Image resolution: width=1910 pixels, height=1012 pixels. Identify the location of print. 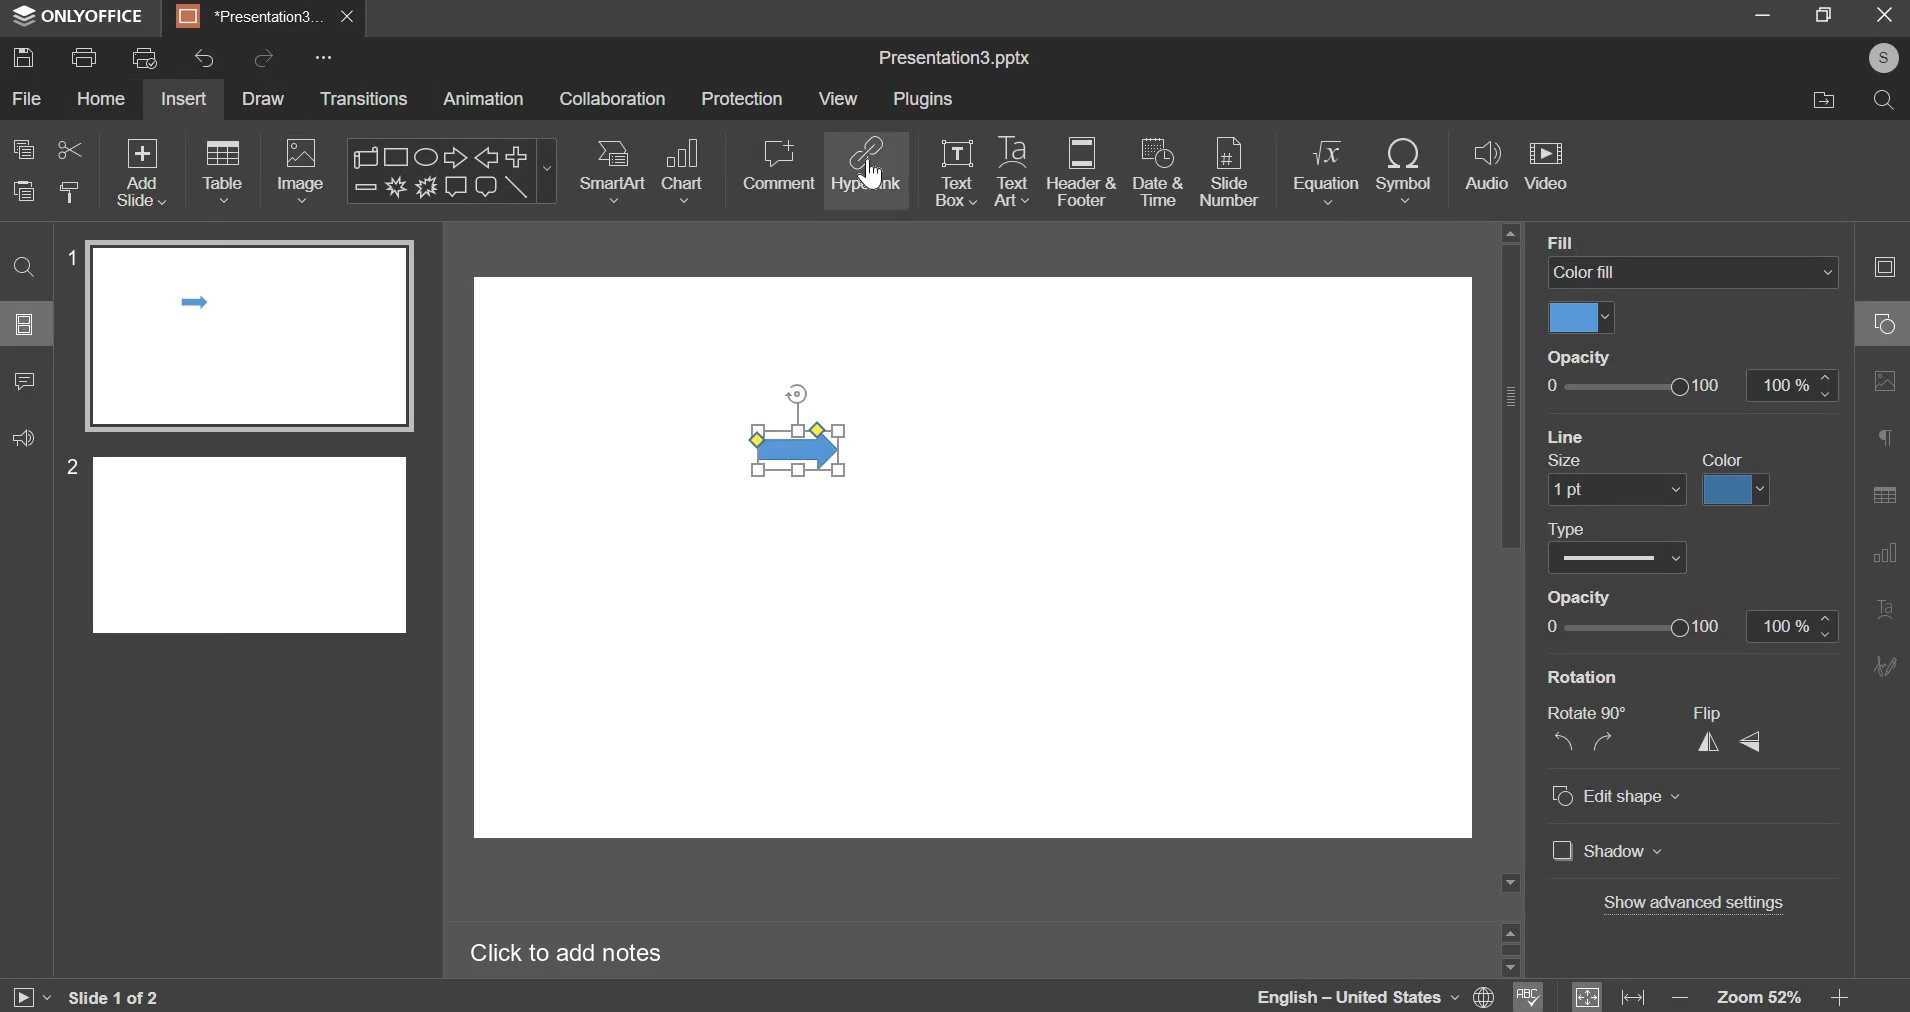
(83, 57).